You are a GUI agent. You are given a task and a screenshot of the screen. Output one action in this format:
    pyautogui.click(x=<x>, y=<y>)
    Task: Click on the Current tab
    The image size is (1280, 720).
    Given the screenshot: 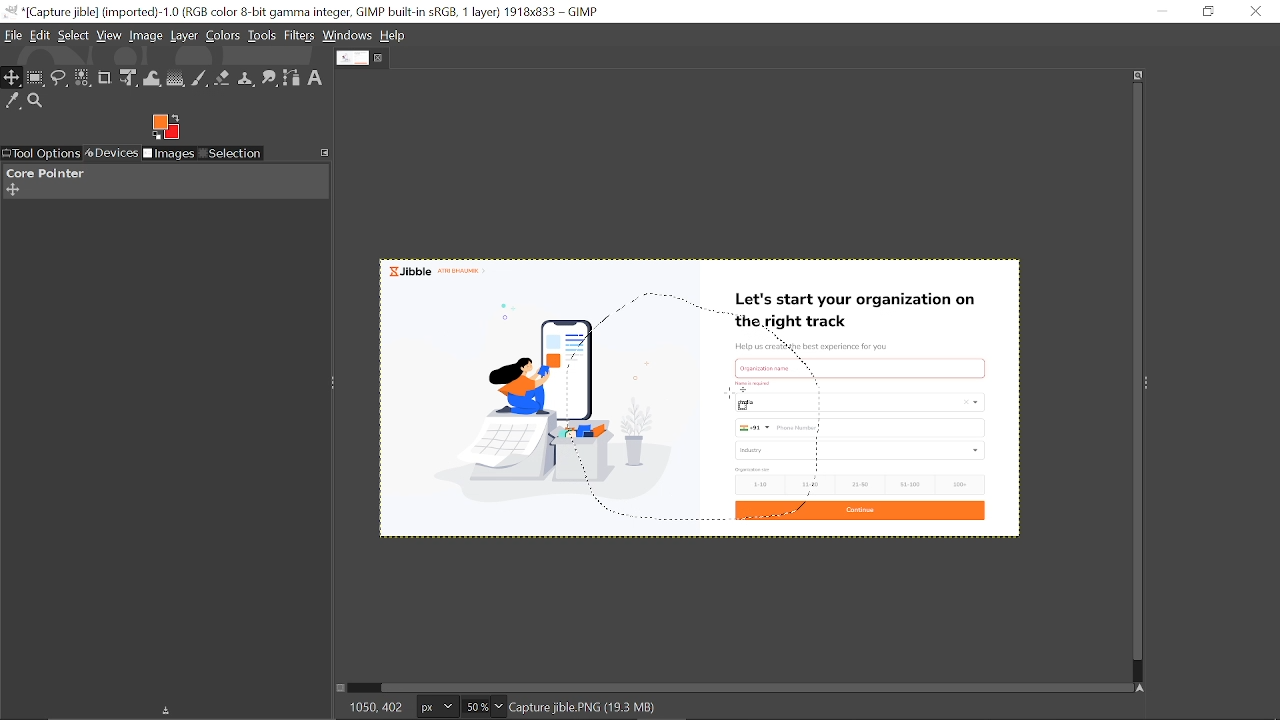 What is the action you would take?
    pyautogui.click(x=353, y=57)
    